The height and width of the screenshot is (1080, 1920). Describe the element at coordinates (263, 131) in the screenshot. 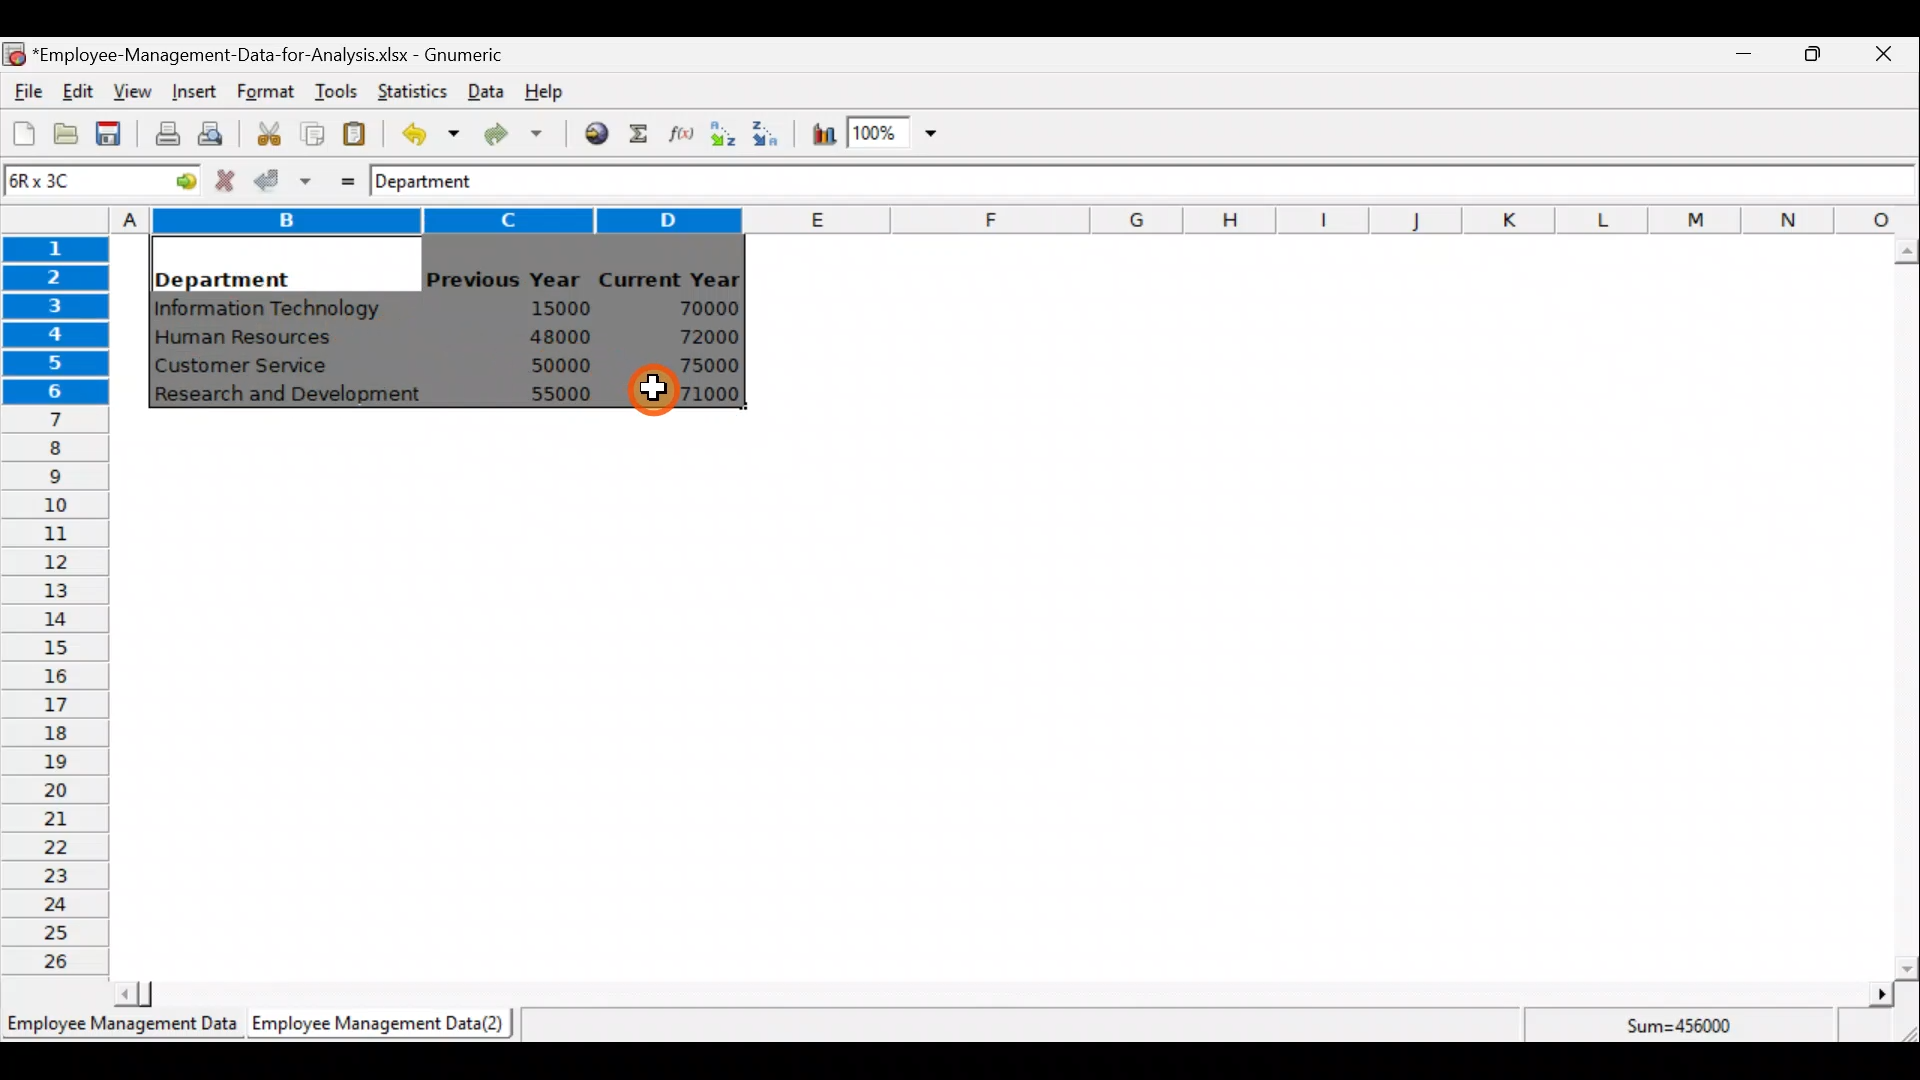

I see `Cut the selection` at that location.